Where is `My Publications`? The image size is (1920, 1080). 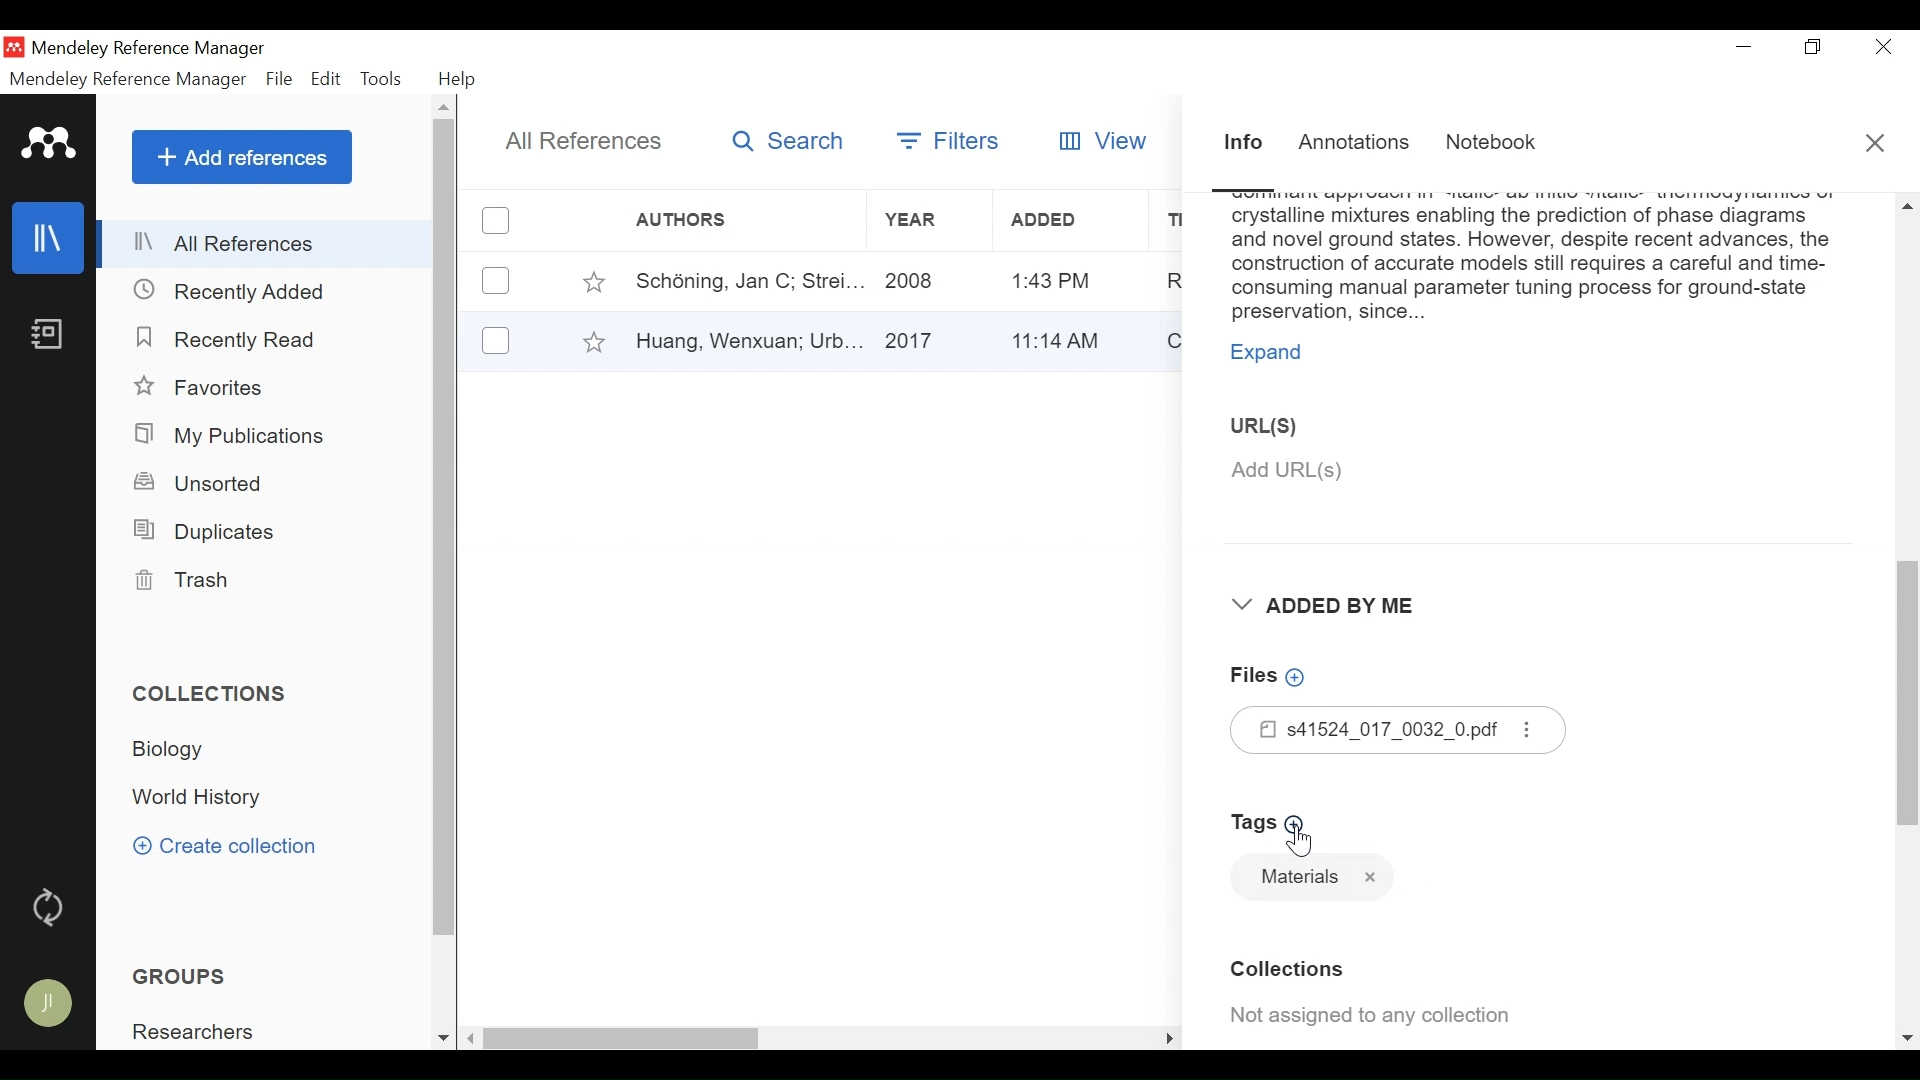
My Publications is located at coordinates (232, 437).